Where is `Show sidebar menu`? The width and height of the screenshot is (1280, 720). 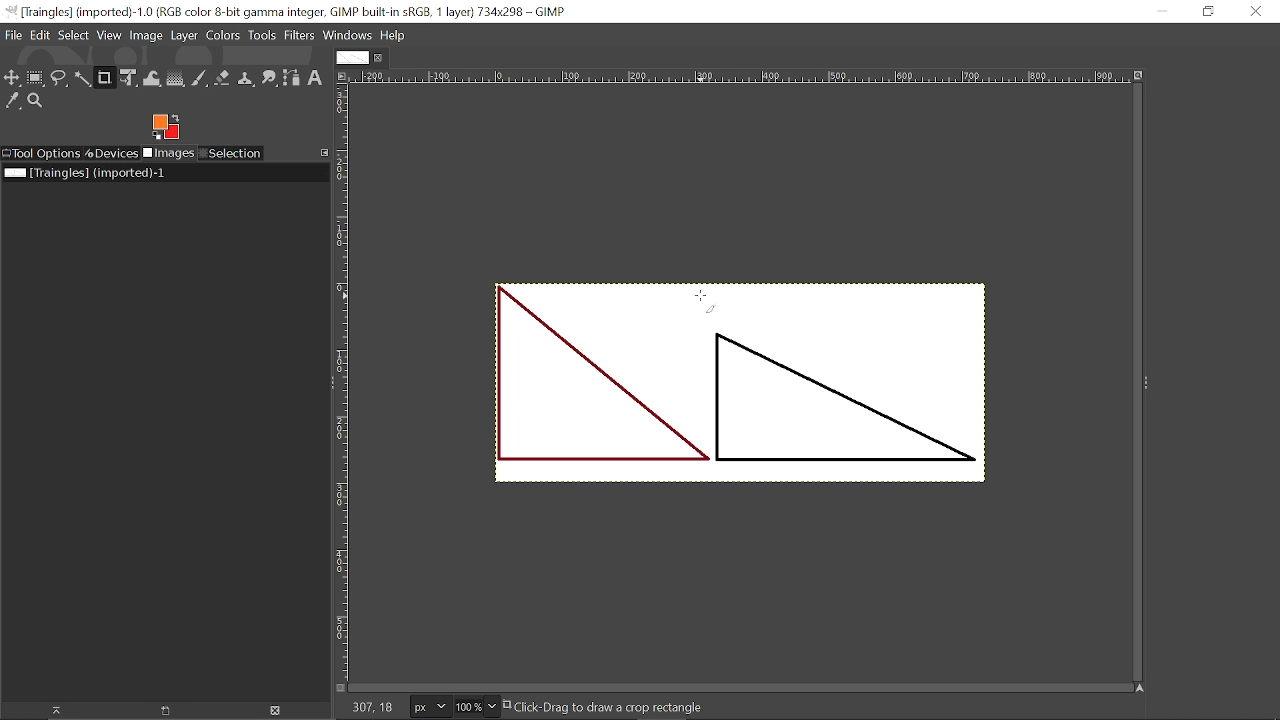 Show sidebar menu is located at coordinates (1147, 383).